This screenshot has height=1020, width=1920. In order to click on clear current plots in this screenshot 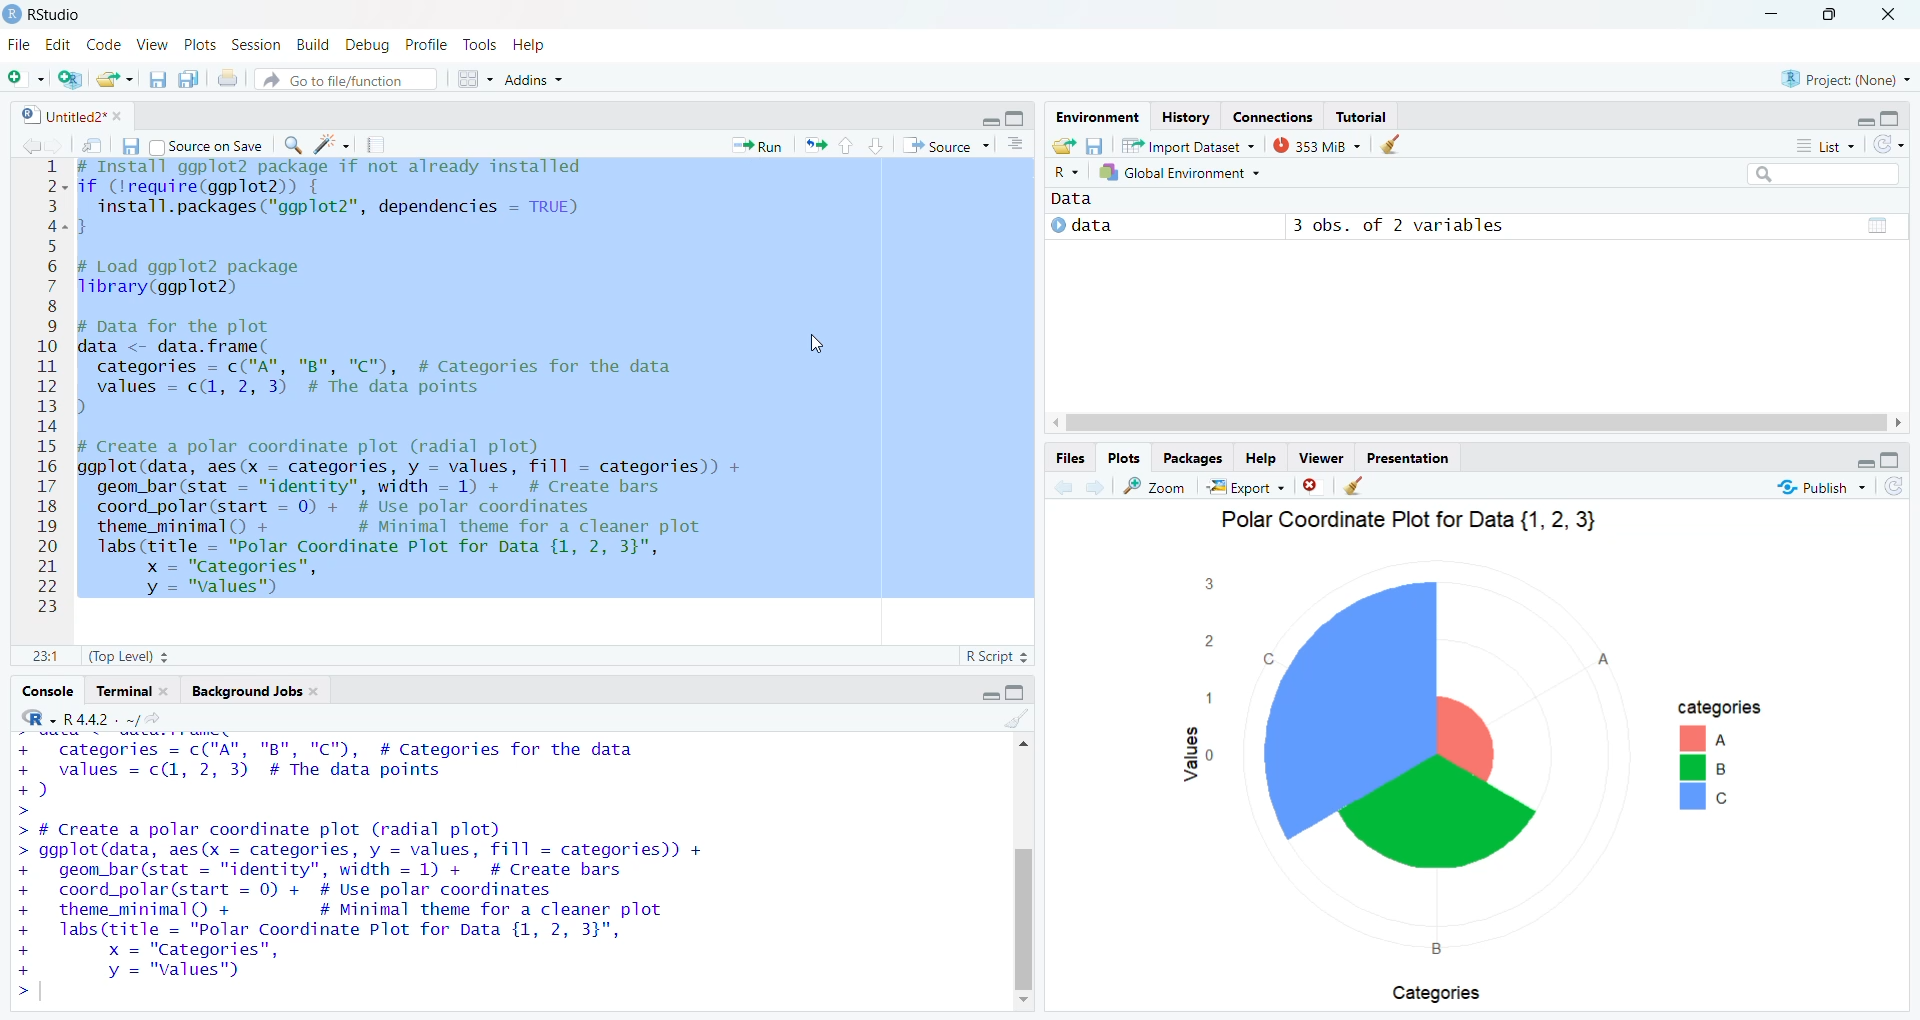, I will do `click(1315, 484)`.